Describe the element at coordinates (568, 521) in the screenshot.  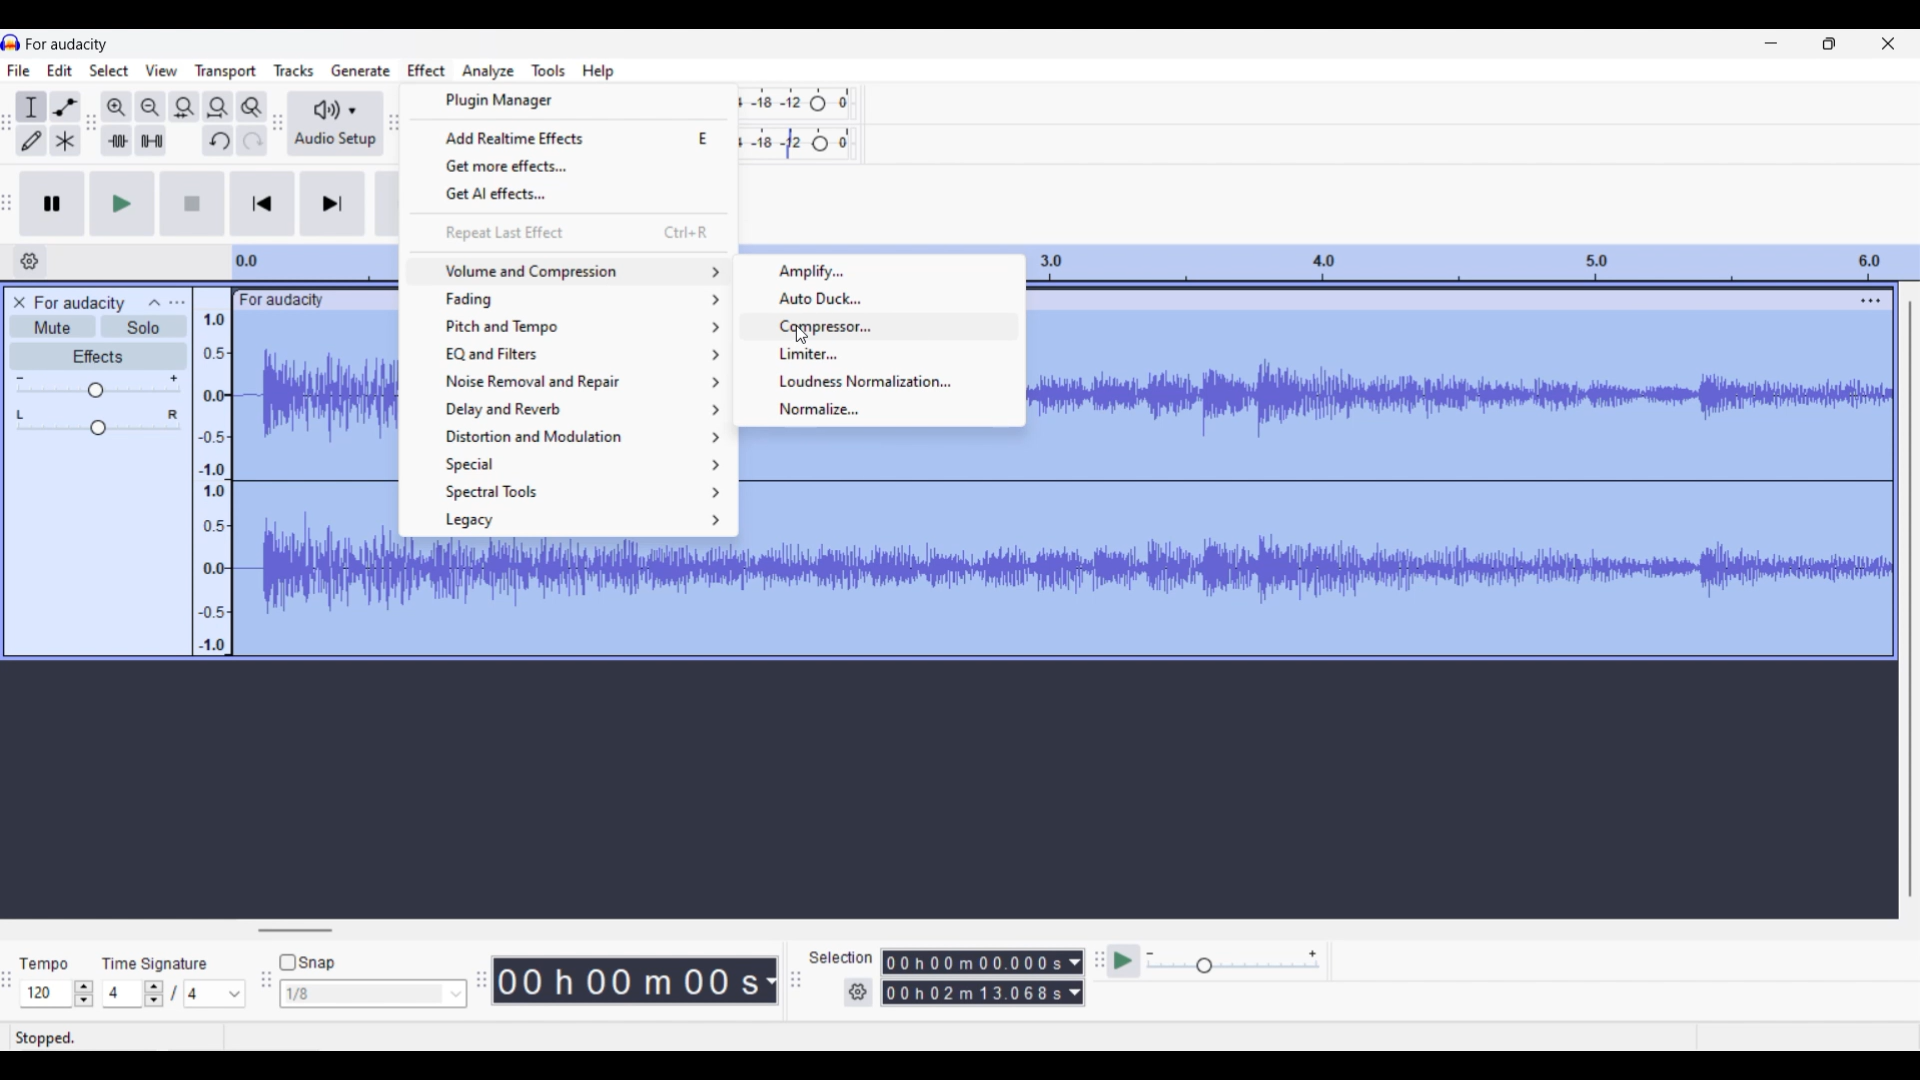
I see `Legacy` at that location.